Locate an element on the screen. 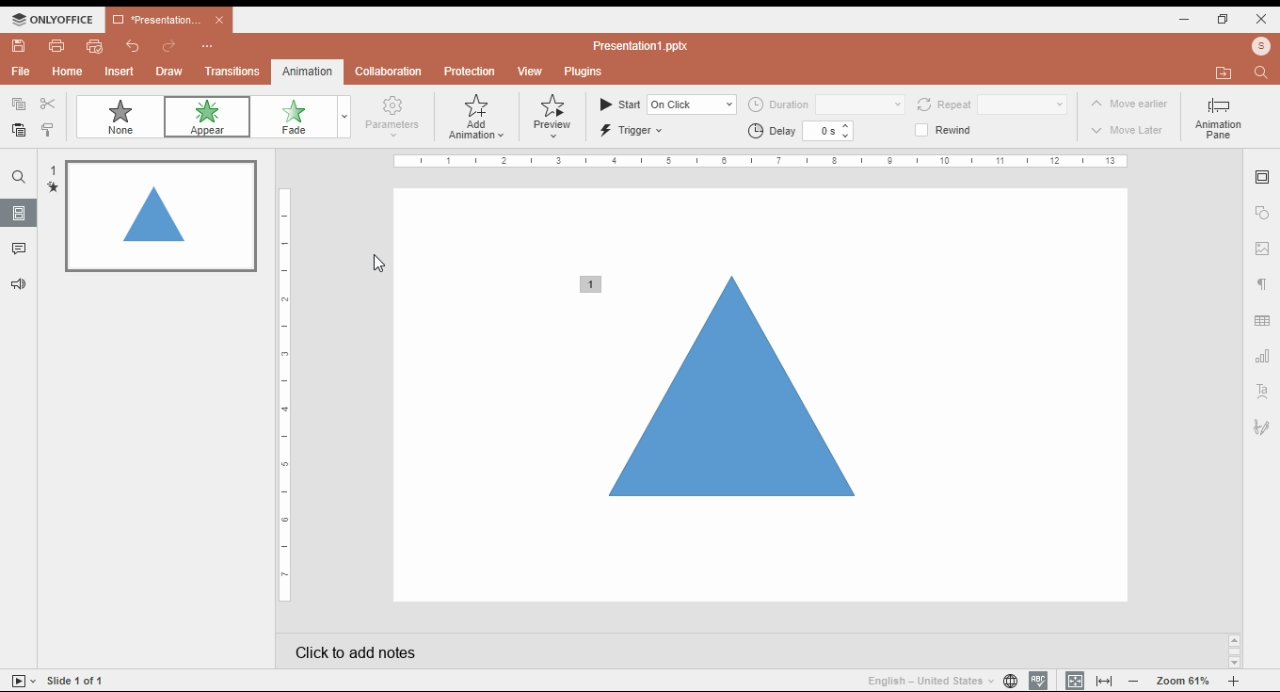 This screenshot has height=692, width=1280. insert is located at coordinates (121, 70).